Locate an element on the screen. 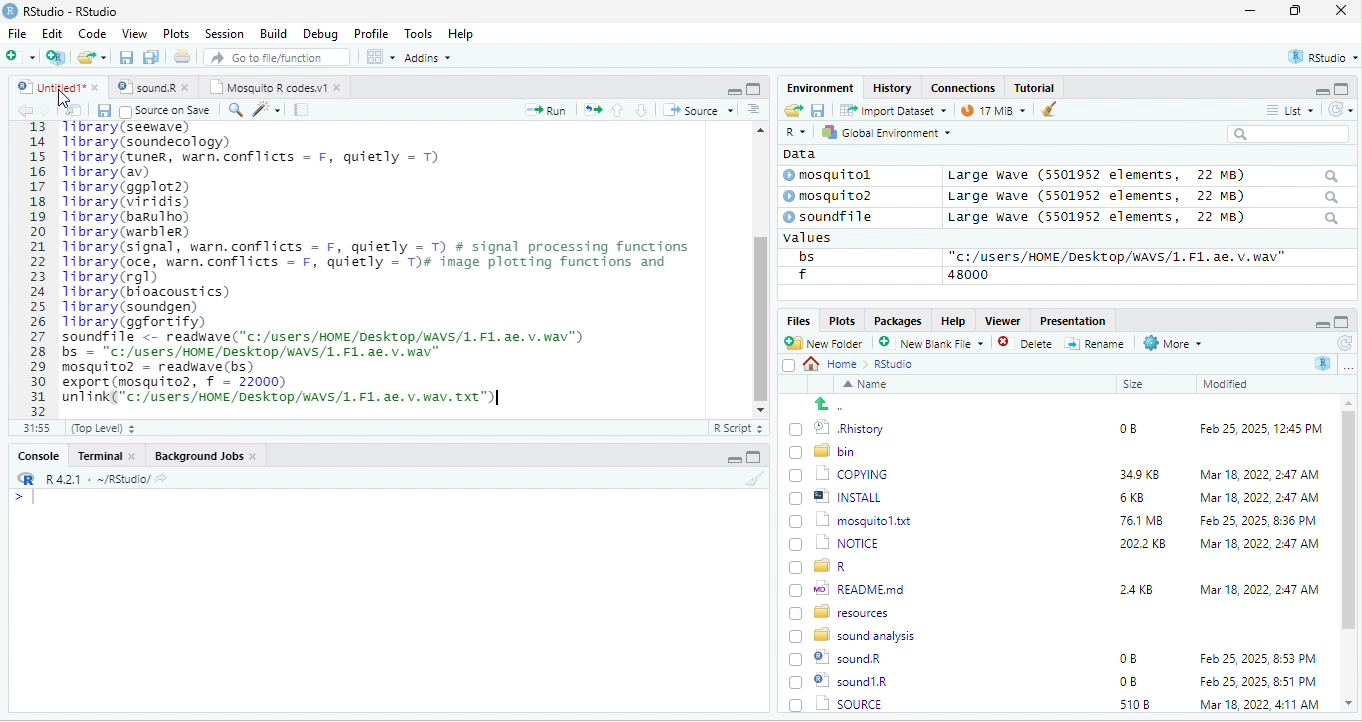 This screenshot has width=1362, height=722. save is located at coordinates (128, 58).